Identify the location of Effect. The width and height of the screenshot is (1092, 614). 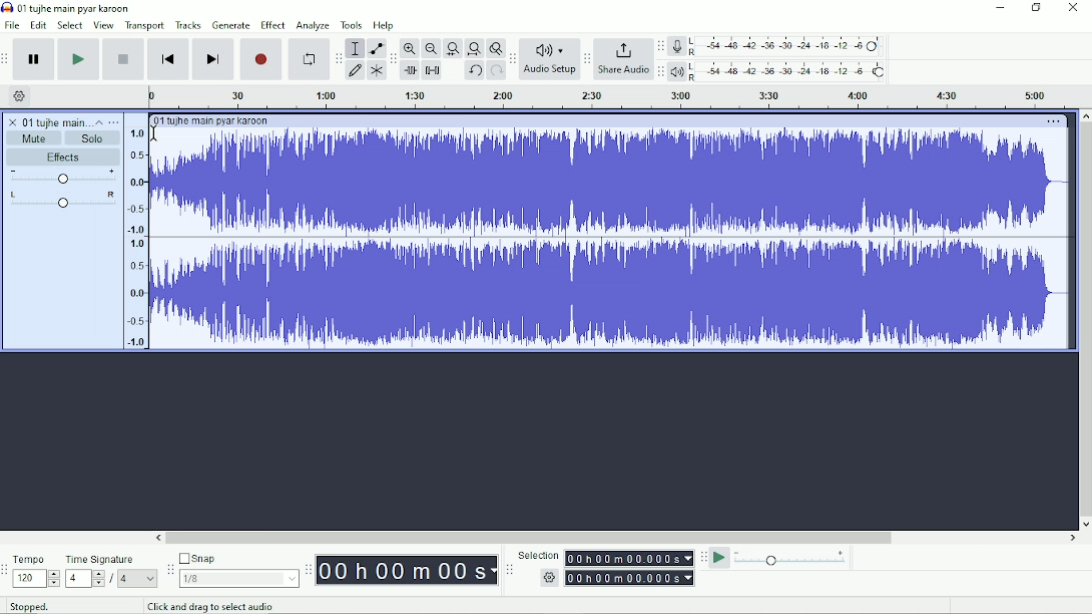
(273, 25).